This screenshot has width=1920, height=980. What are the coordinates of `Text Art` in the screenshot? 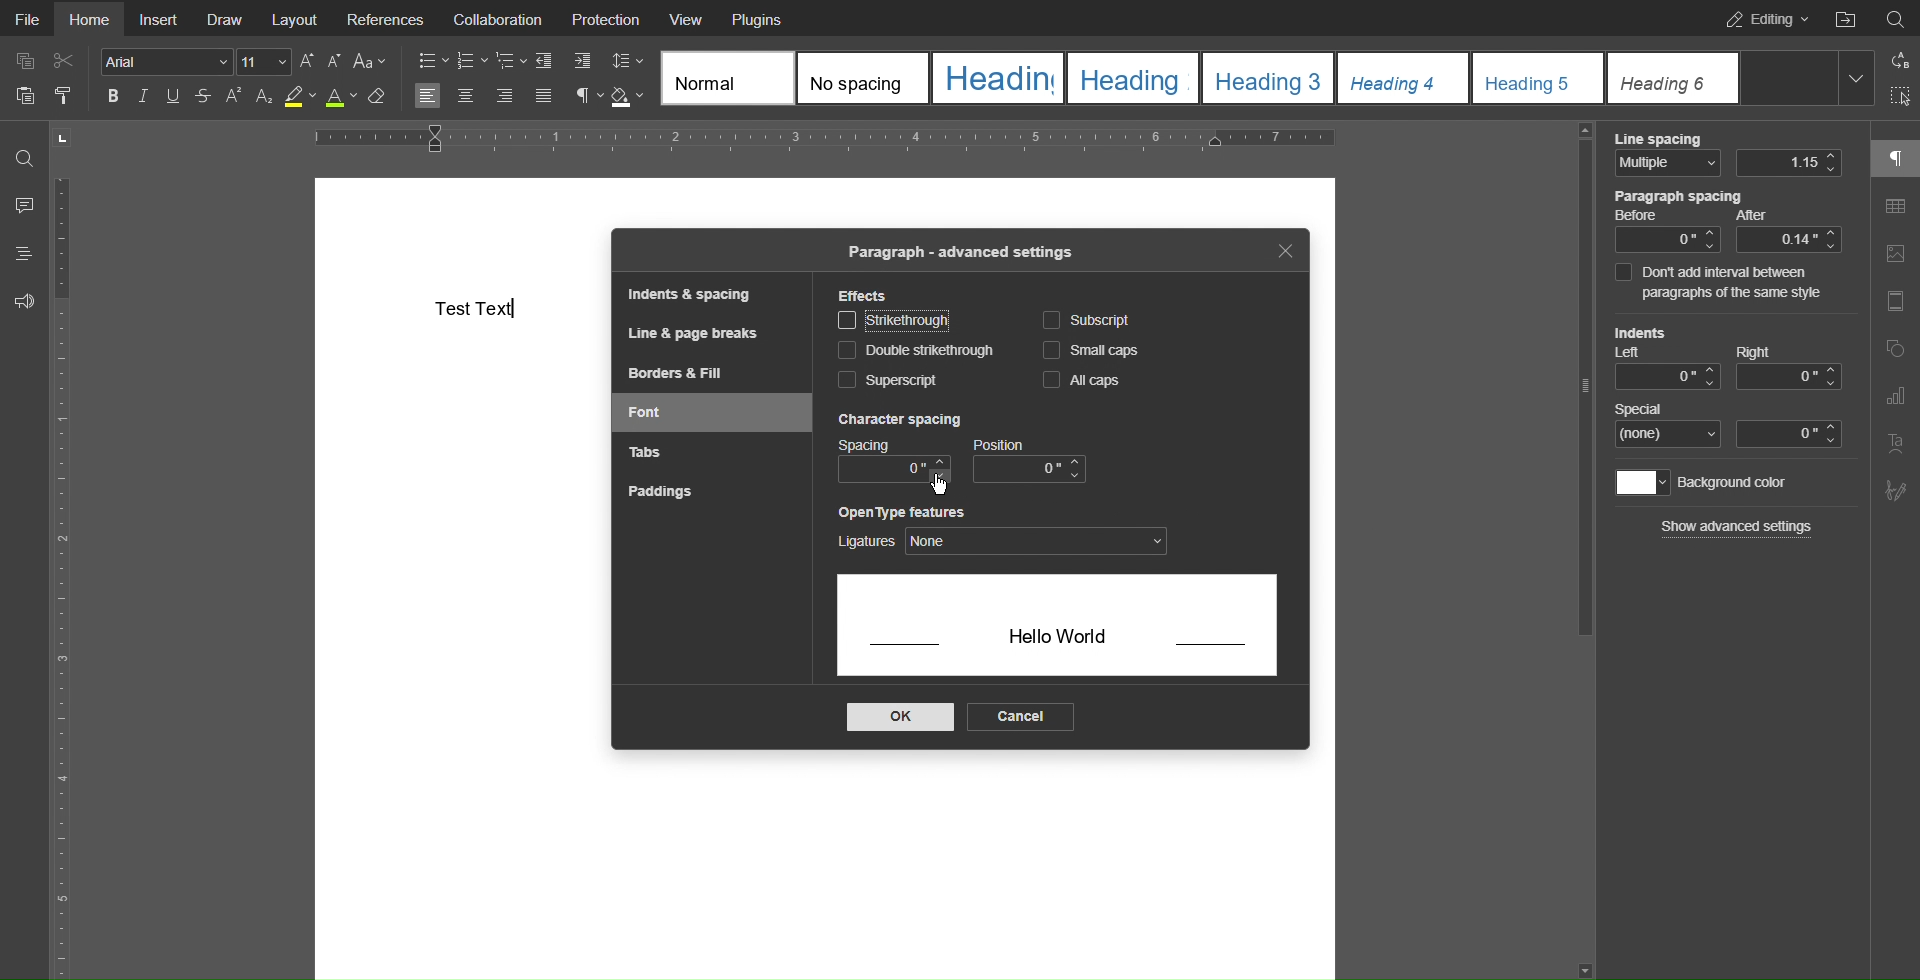 It's located at (1896, 444).